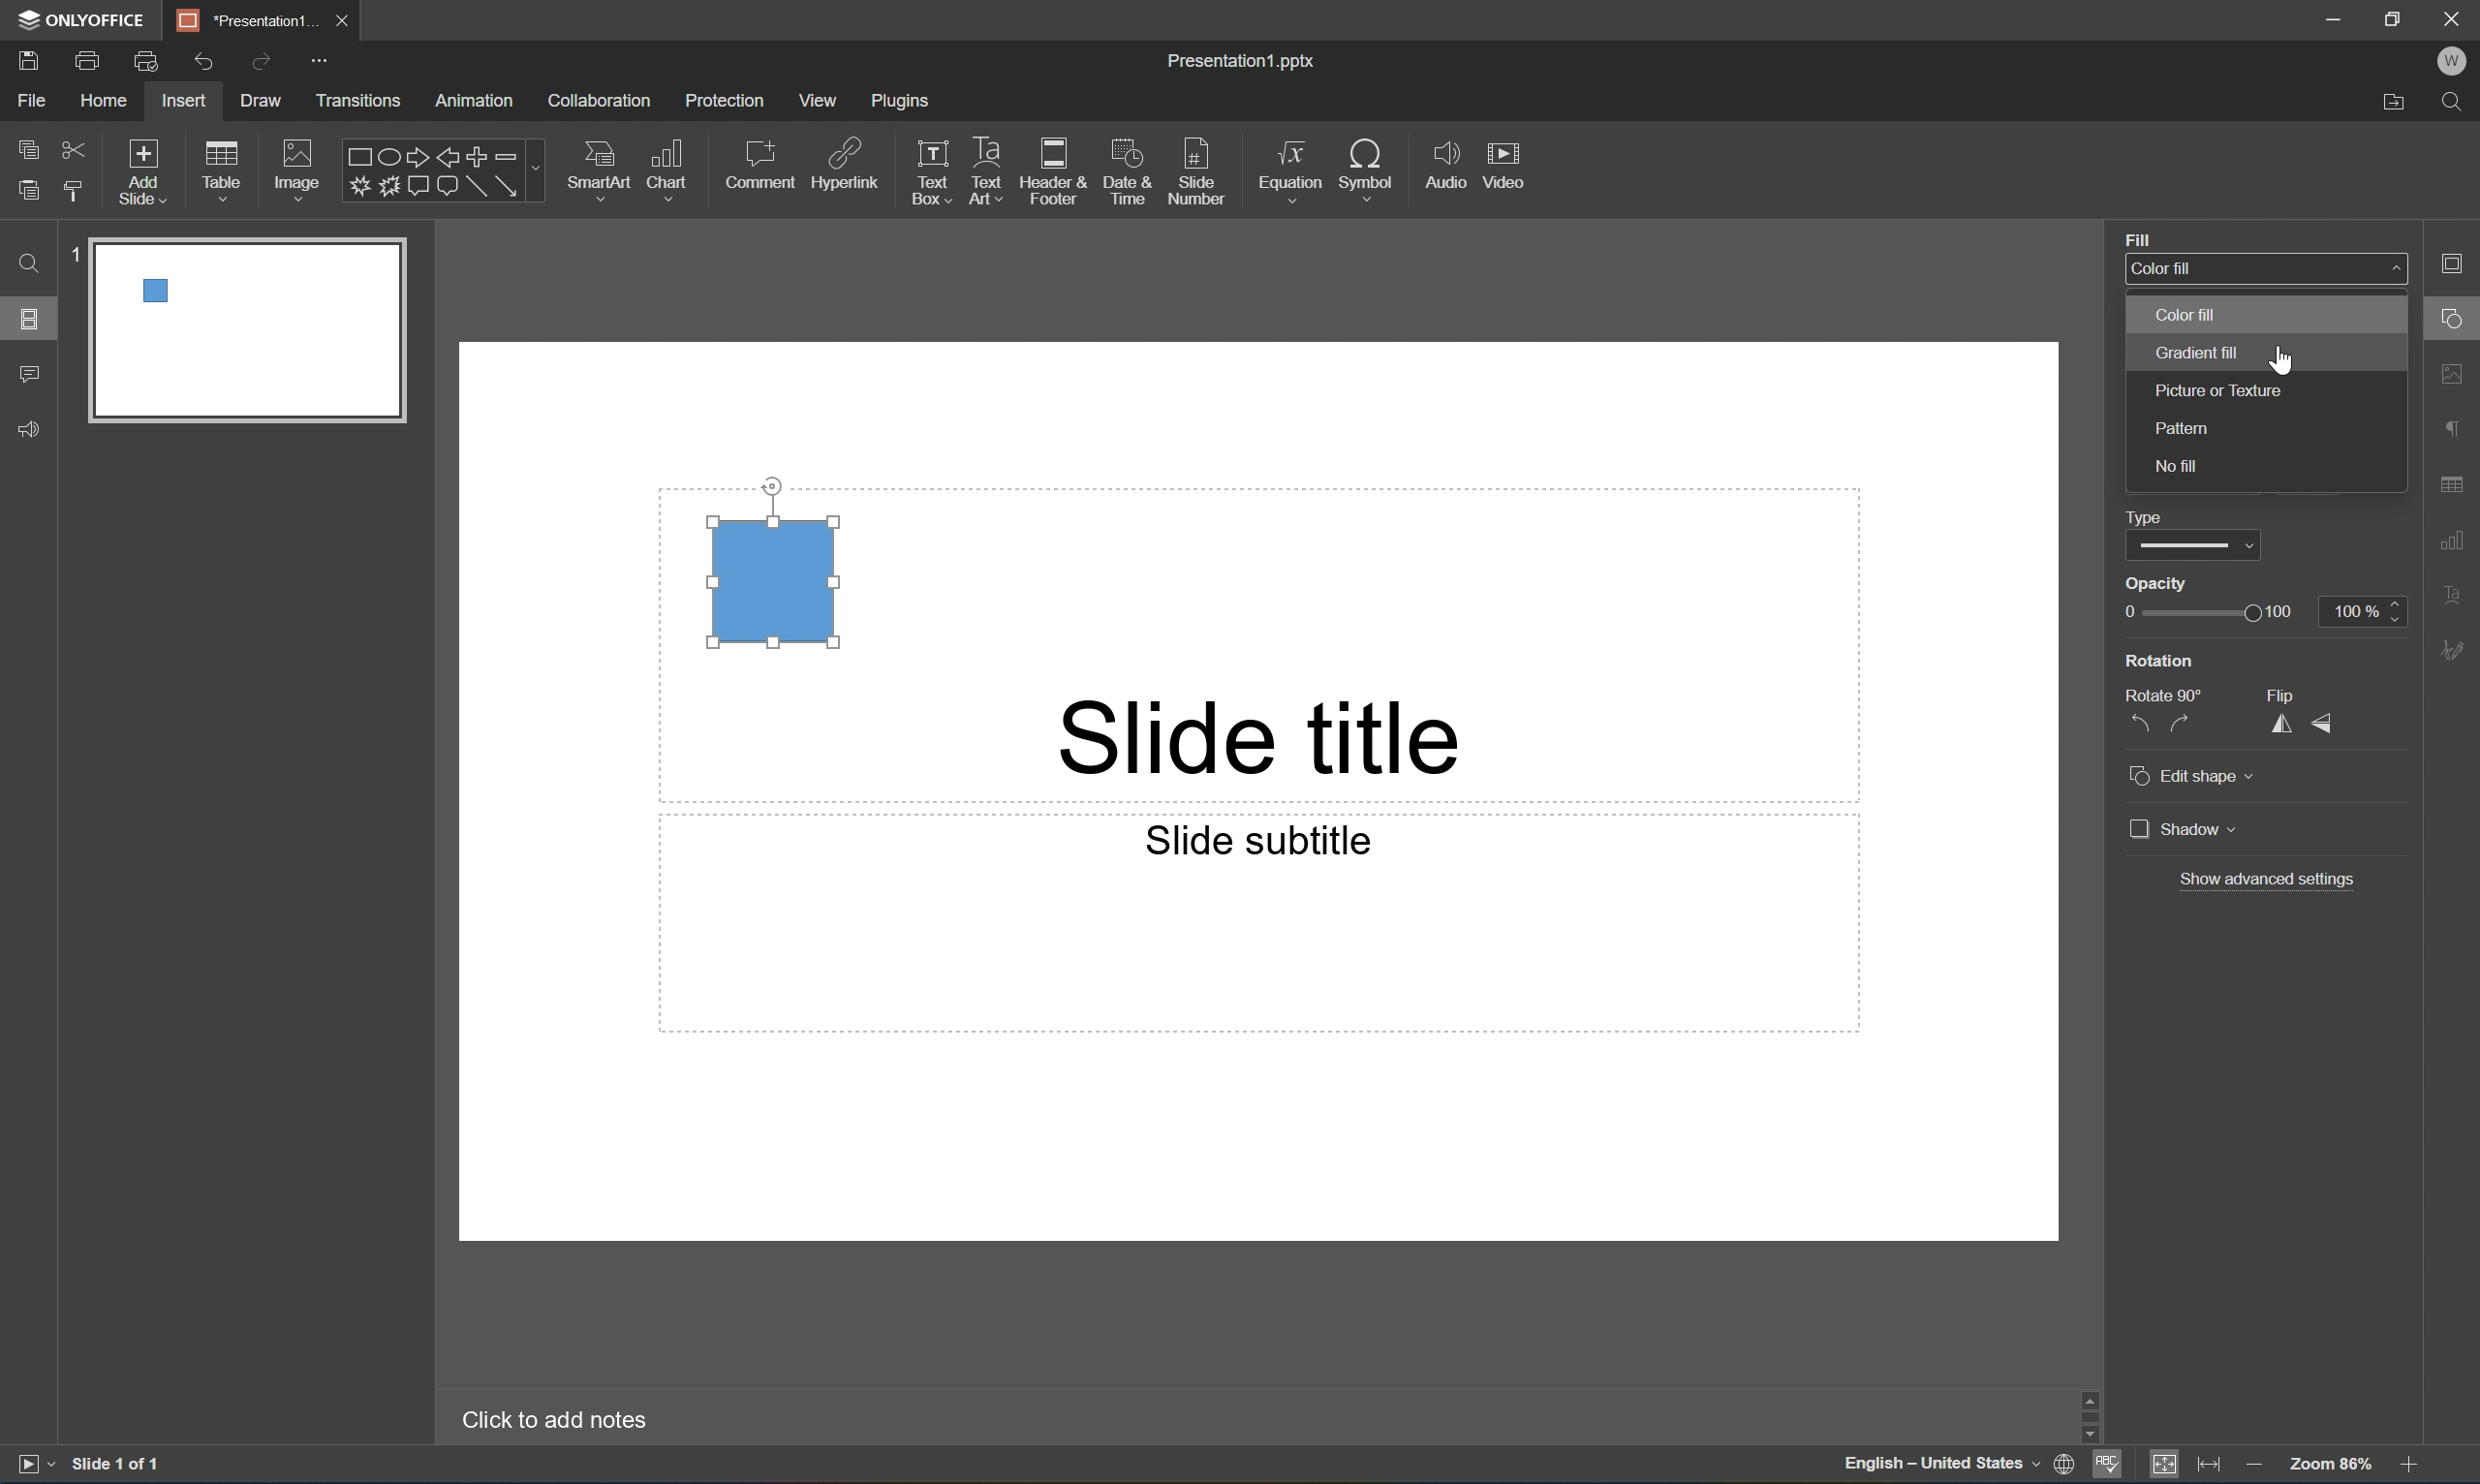 Image resolution: width=2480 pixels, height=1484 pixels. I want to click on , so click(357, 187).